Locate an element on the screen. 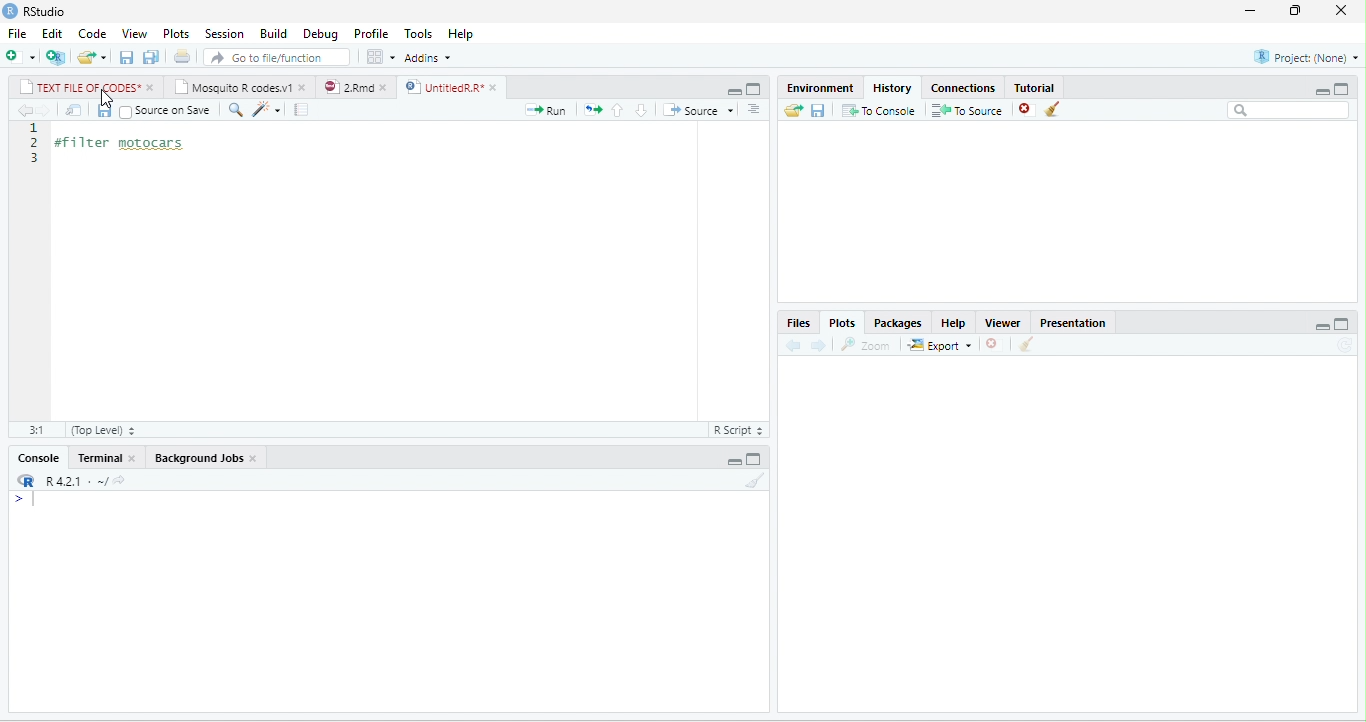 Image resolution: width=1366 pixels, height=722 pixels. maximize is located at coordinates (1341, 89).